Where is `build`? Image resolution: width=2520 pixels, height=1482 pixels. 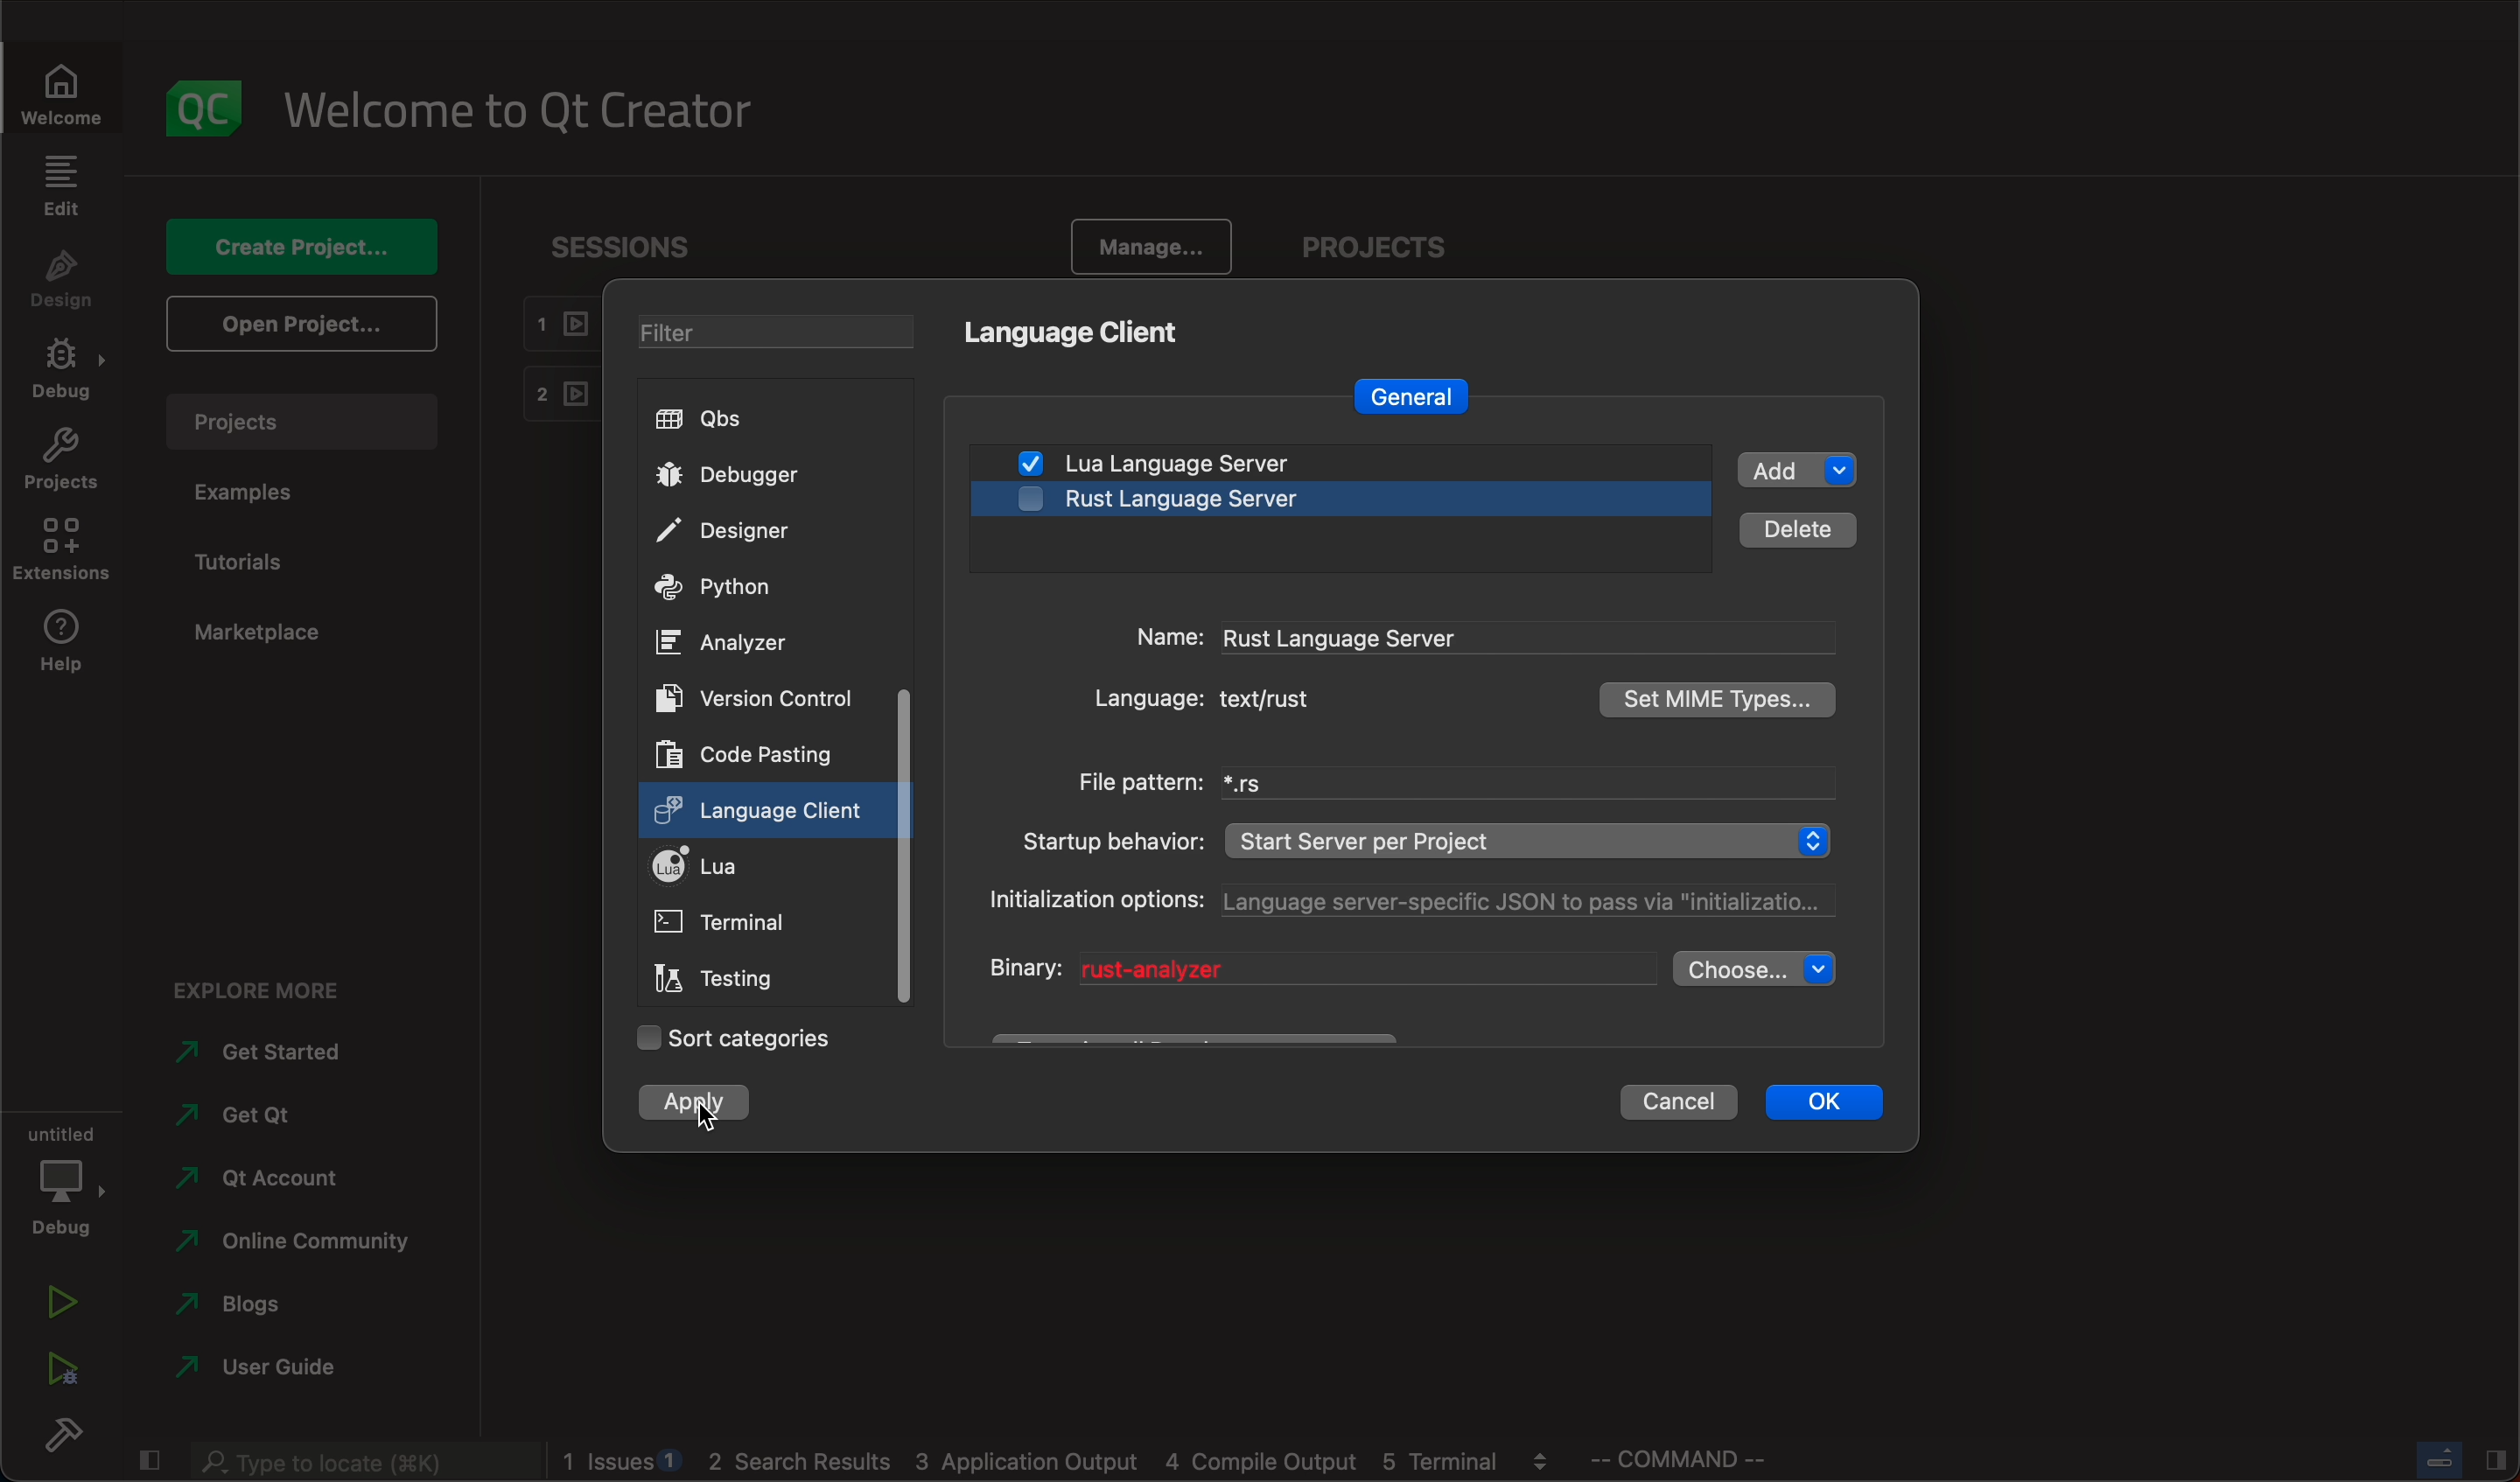 build is located at coordinates (71, 1440).